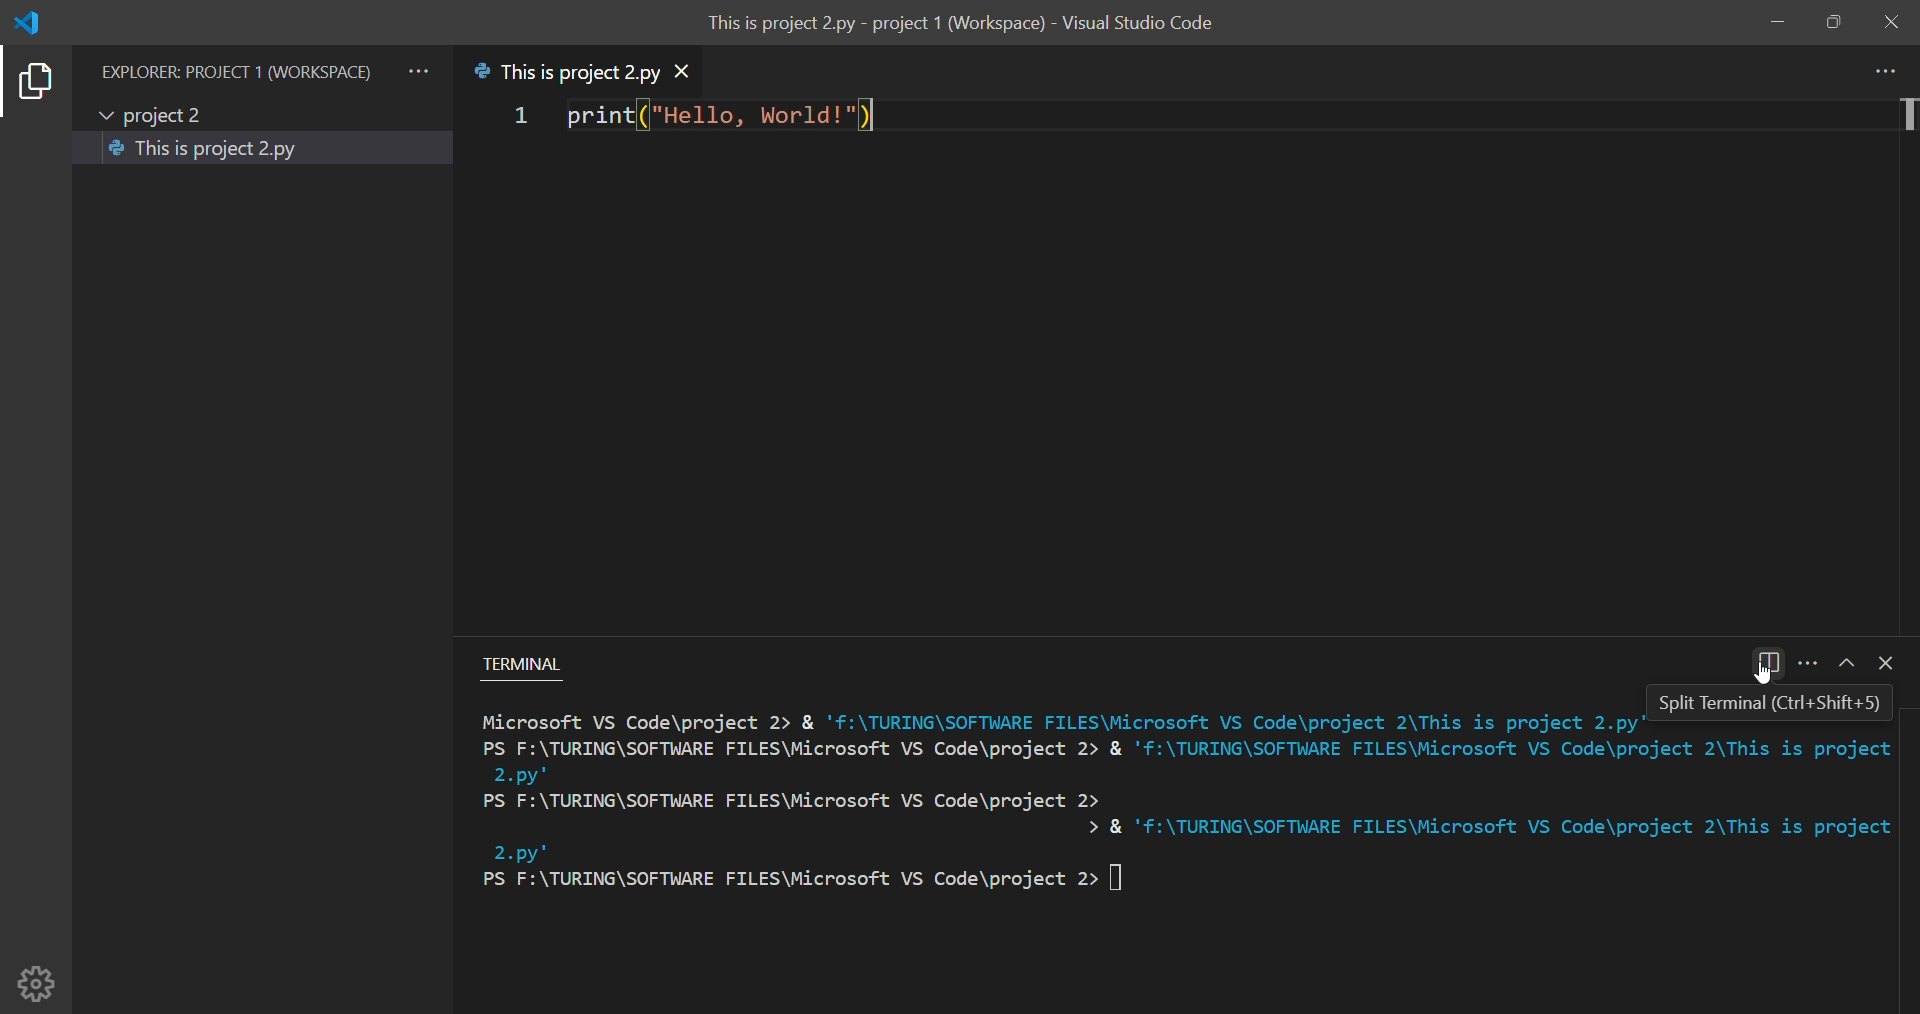 The width and height of the screenshot is (1920, 1014). I want to click on terminal, so click(533, 660).